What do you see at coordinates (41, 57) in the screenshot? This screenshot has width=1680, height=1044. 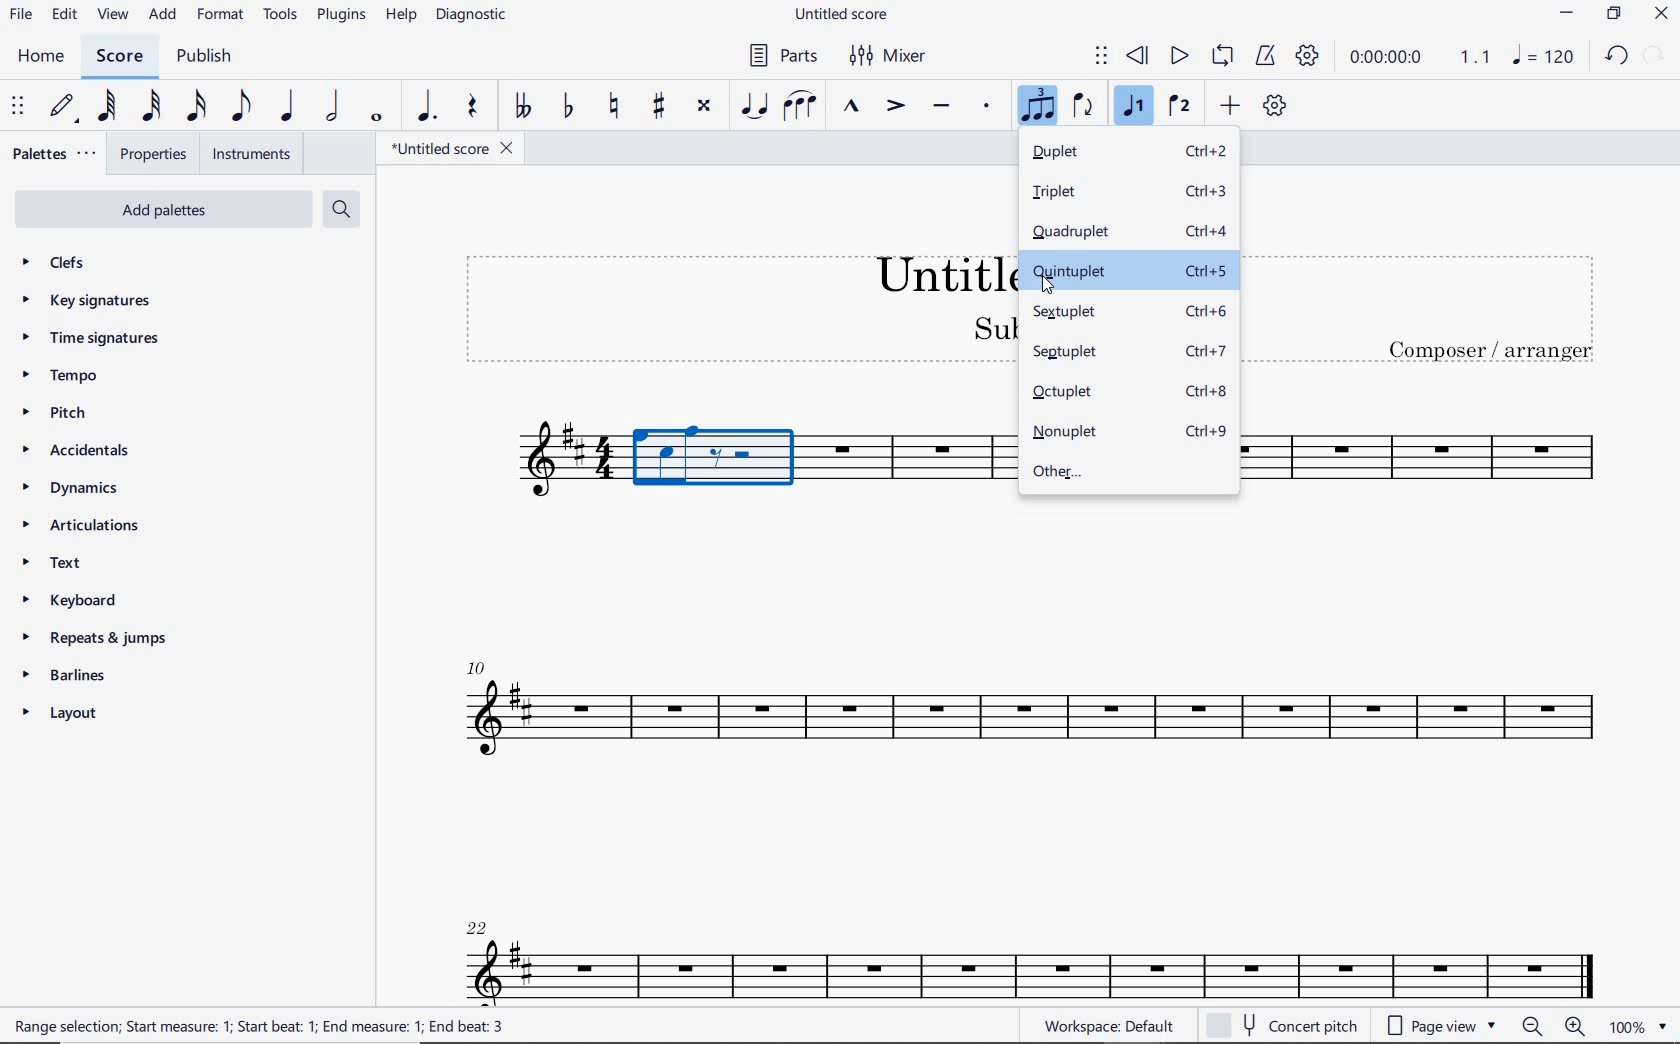 I see `HOME` at bounding box center [41, 57].